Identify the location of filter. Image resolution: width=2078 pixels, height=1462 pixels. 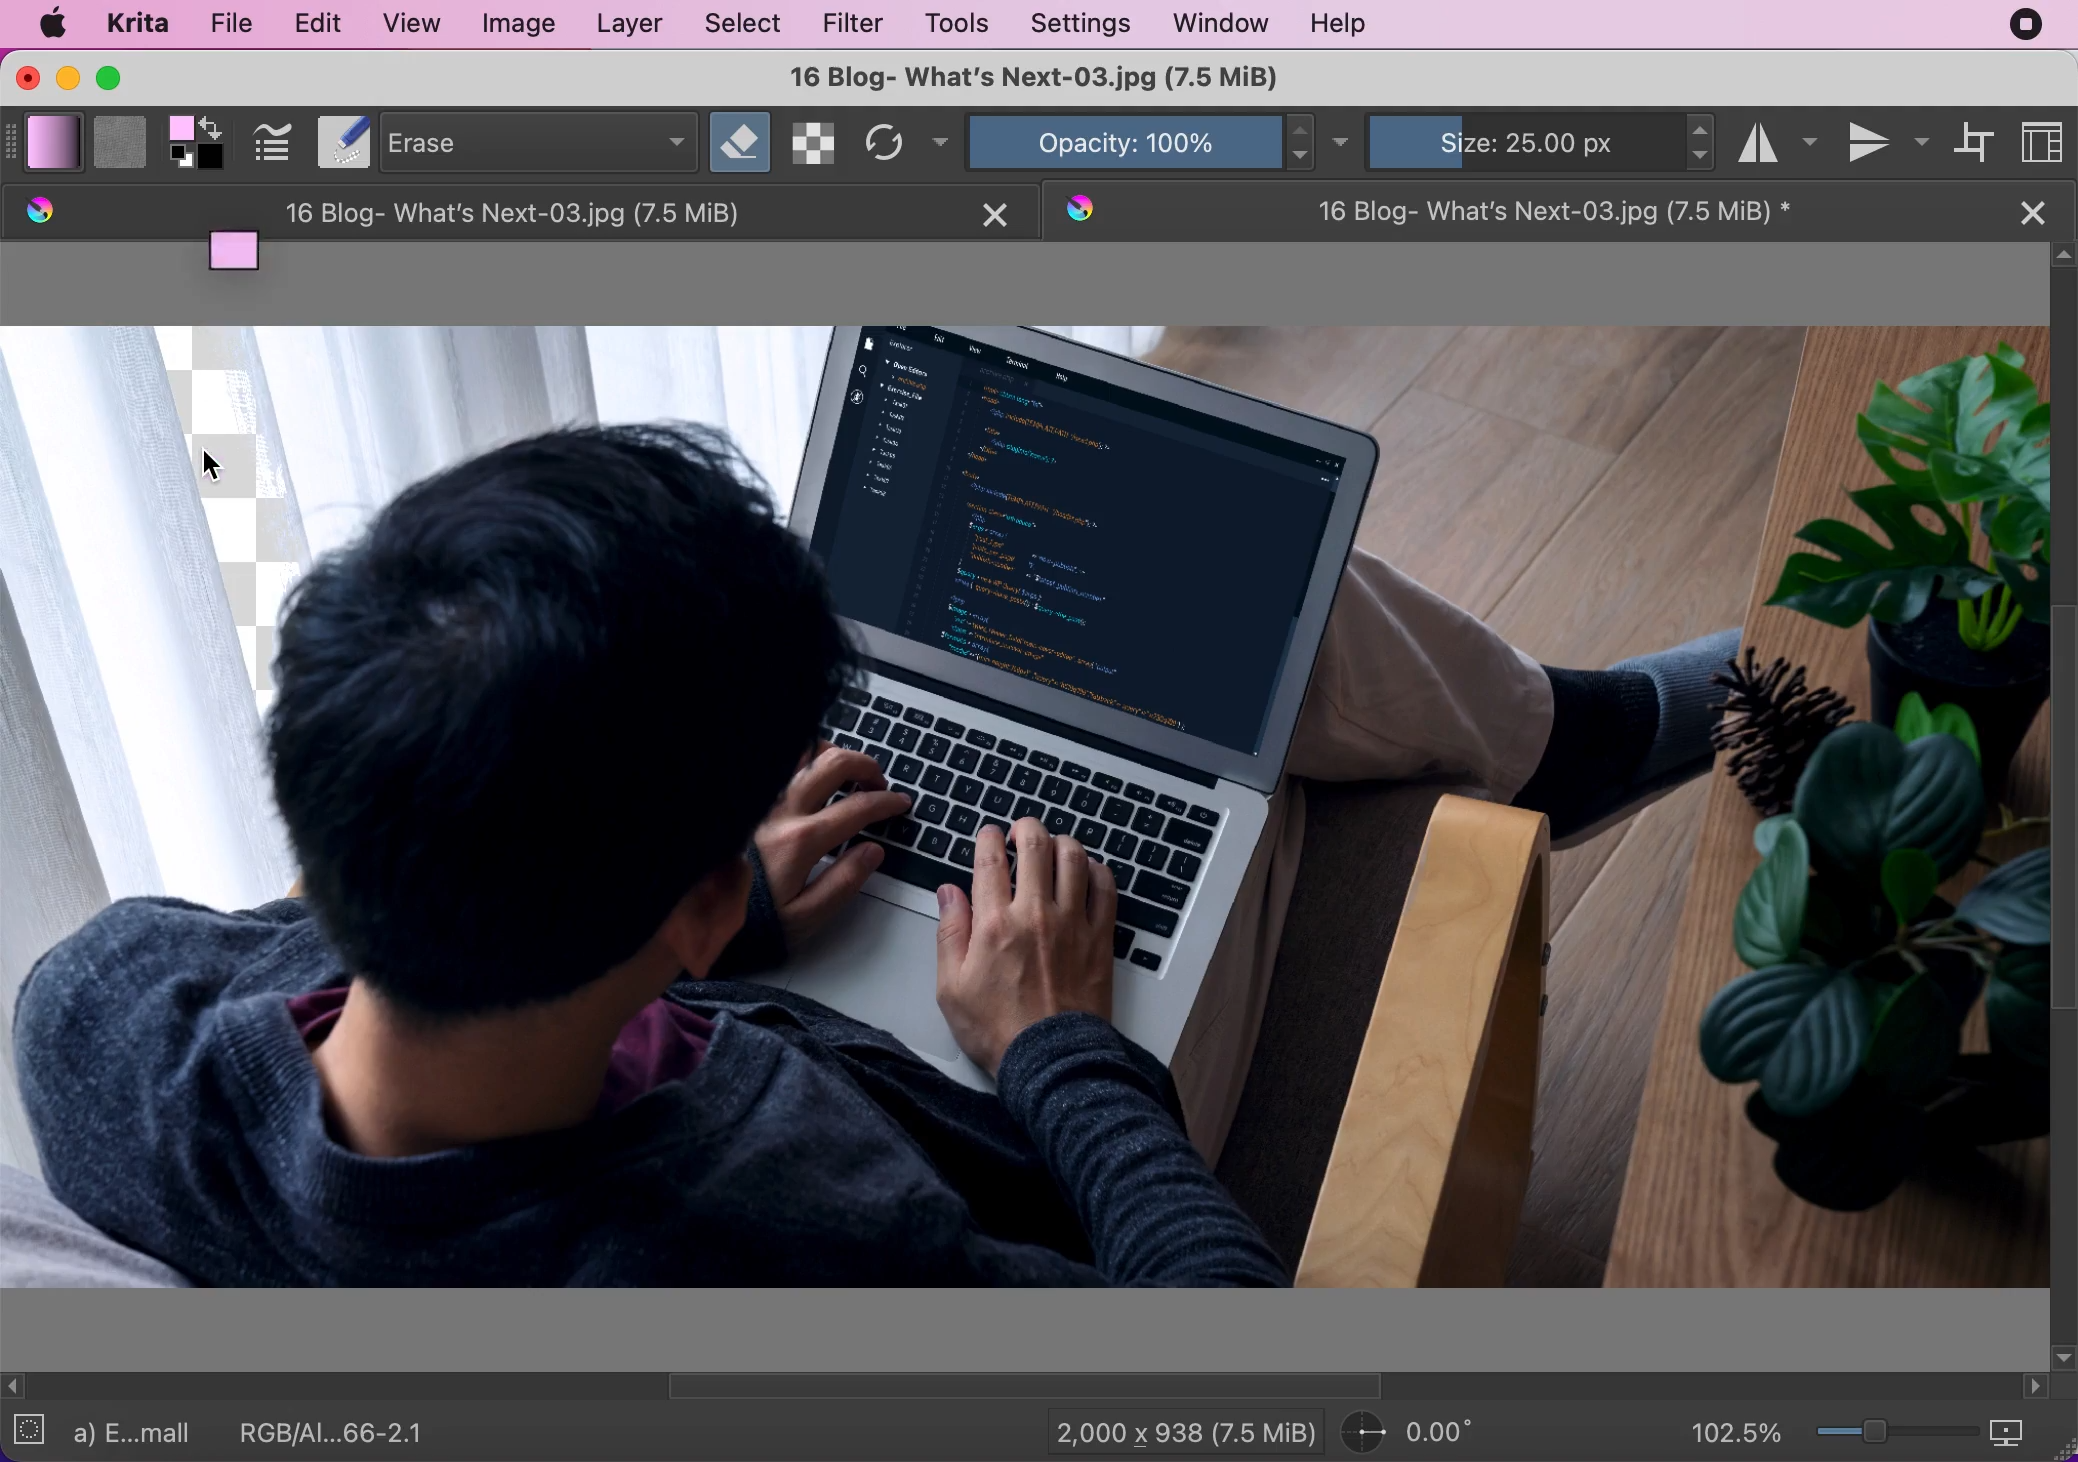
(860, 26).